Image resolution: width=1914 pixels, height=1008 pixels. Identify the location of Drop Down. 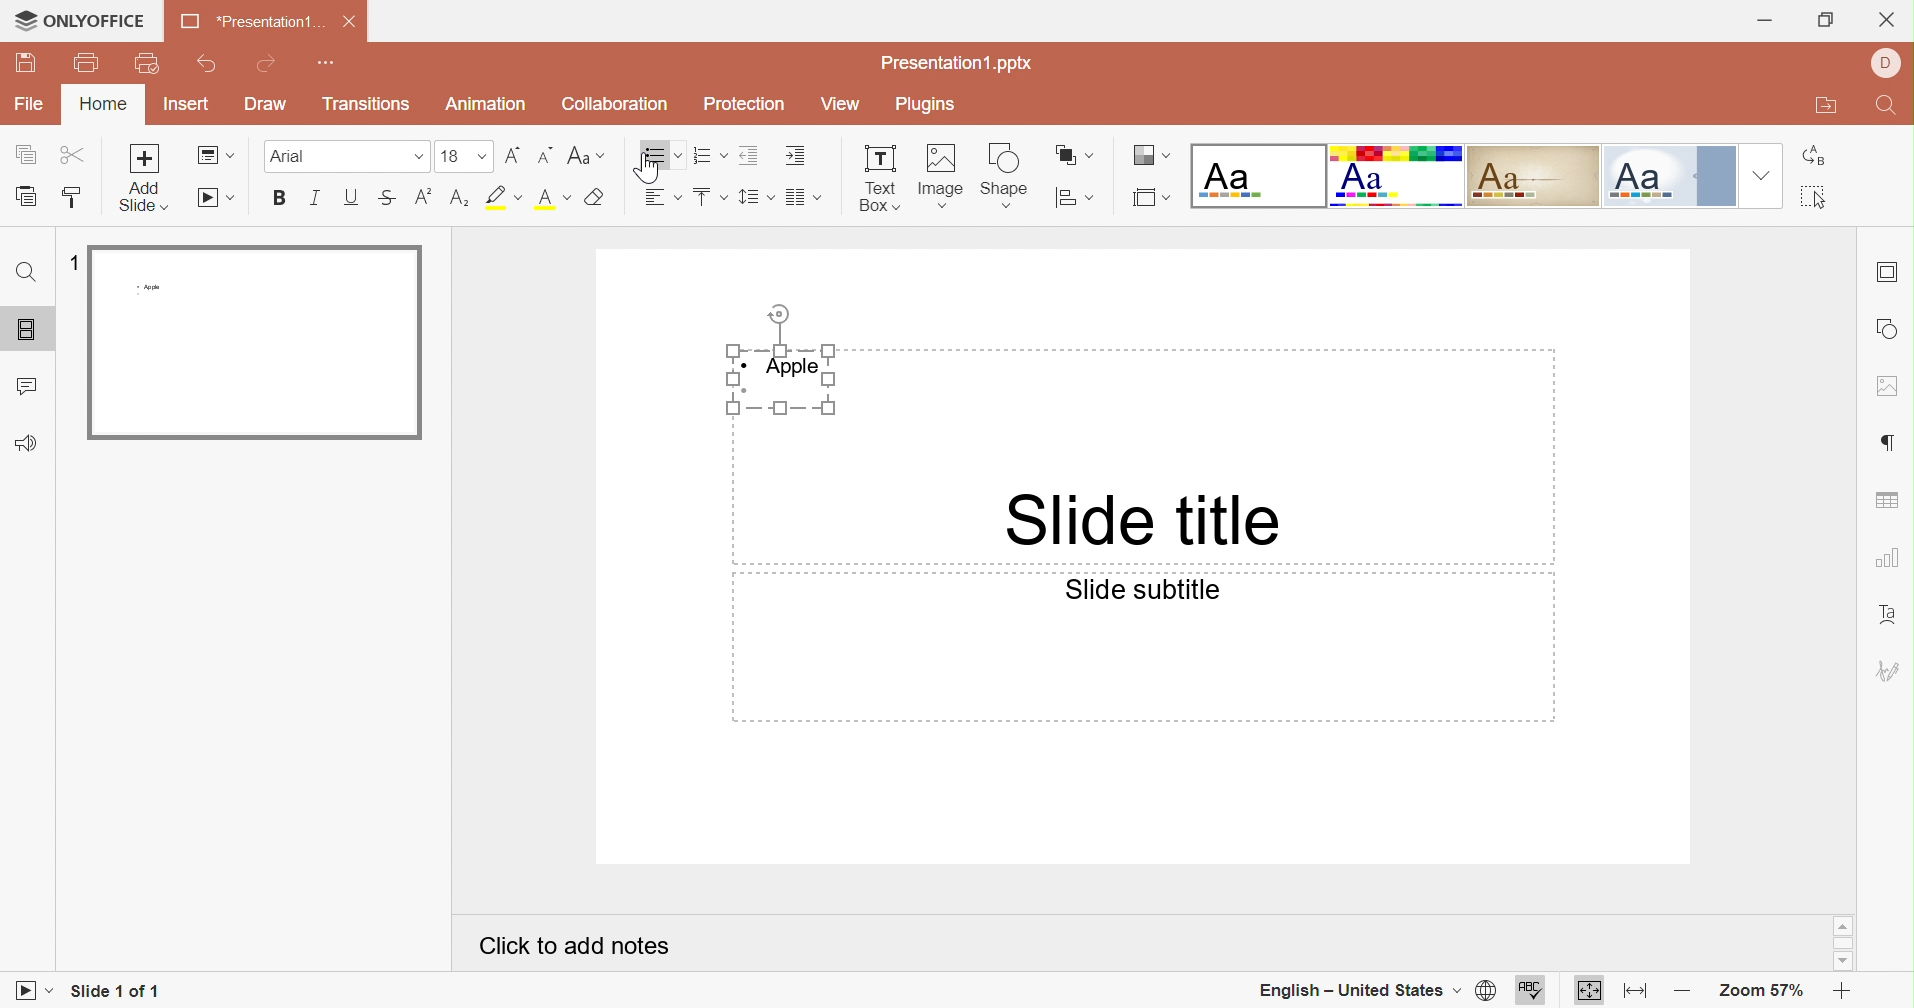
(480, 156).